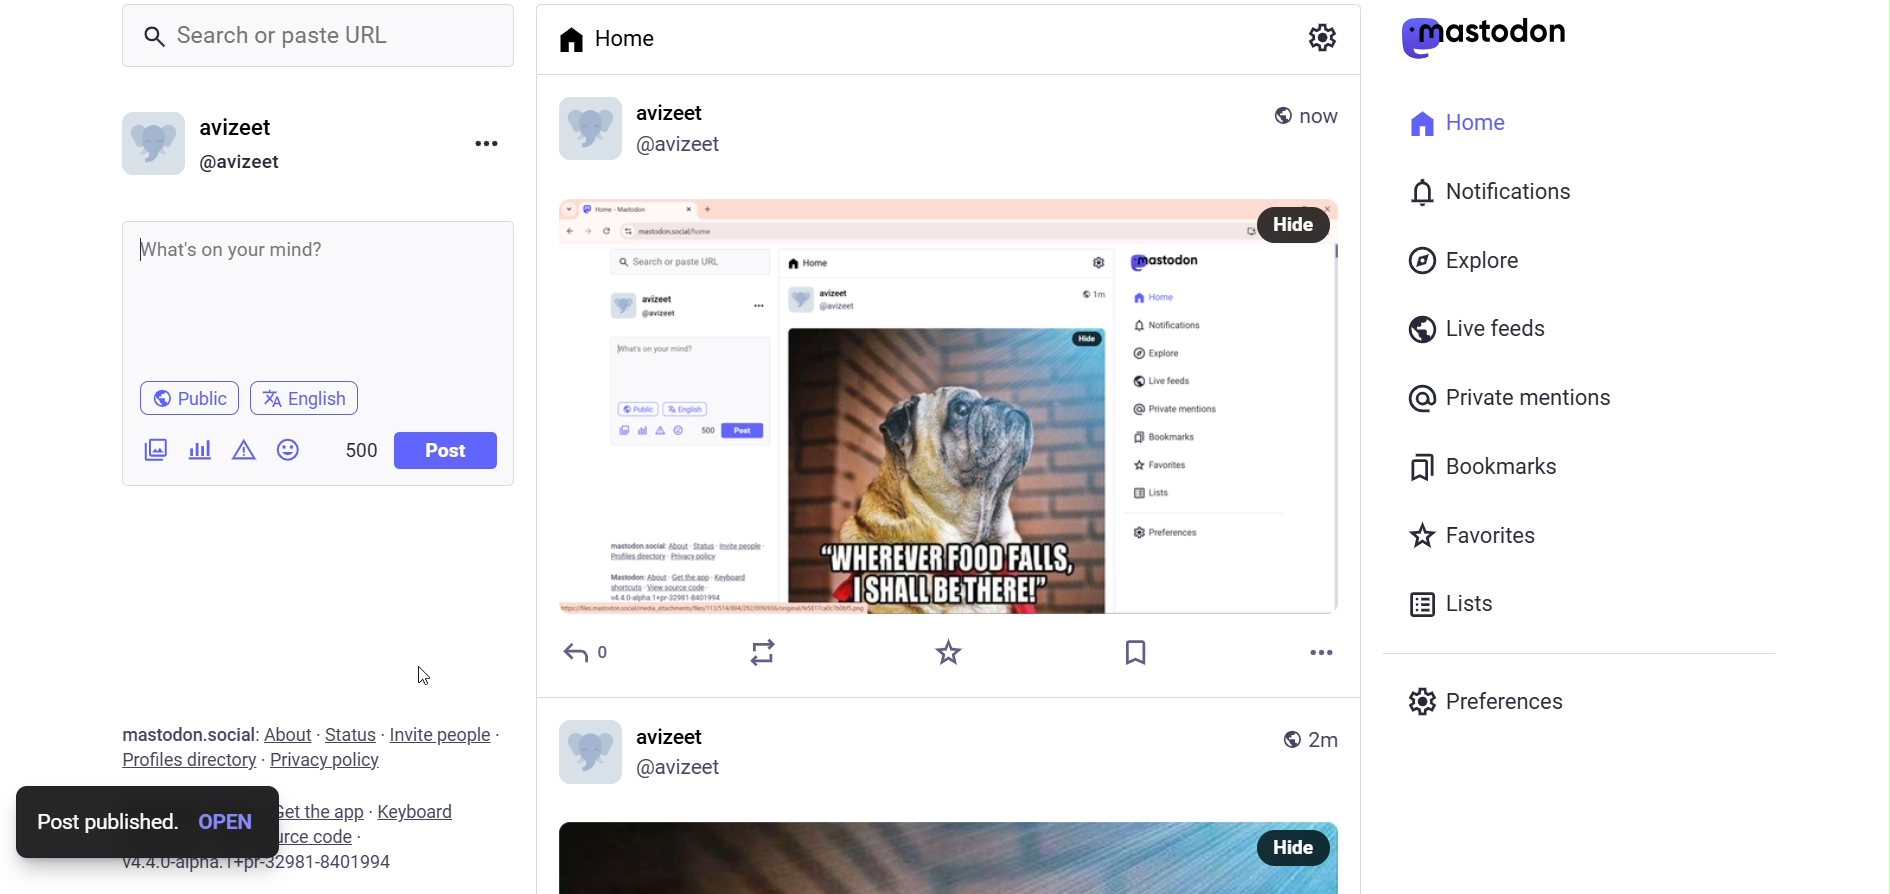 This screenshot has height=894, width=1890. Describe the element at coordinates (893, 851) in the screenshot. I see `other image` at that location.